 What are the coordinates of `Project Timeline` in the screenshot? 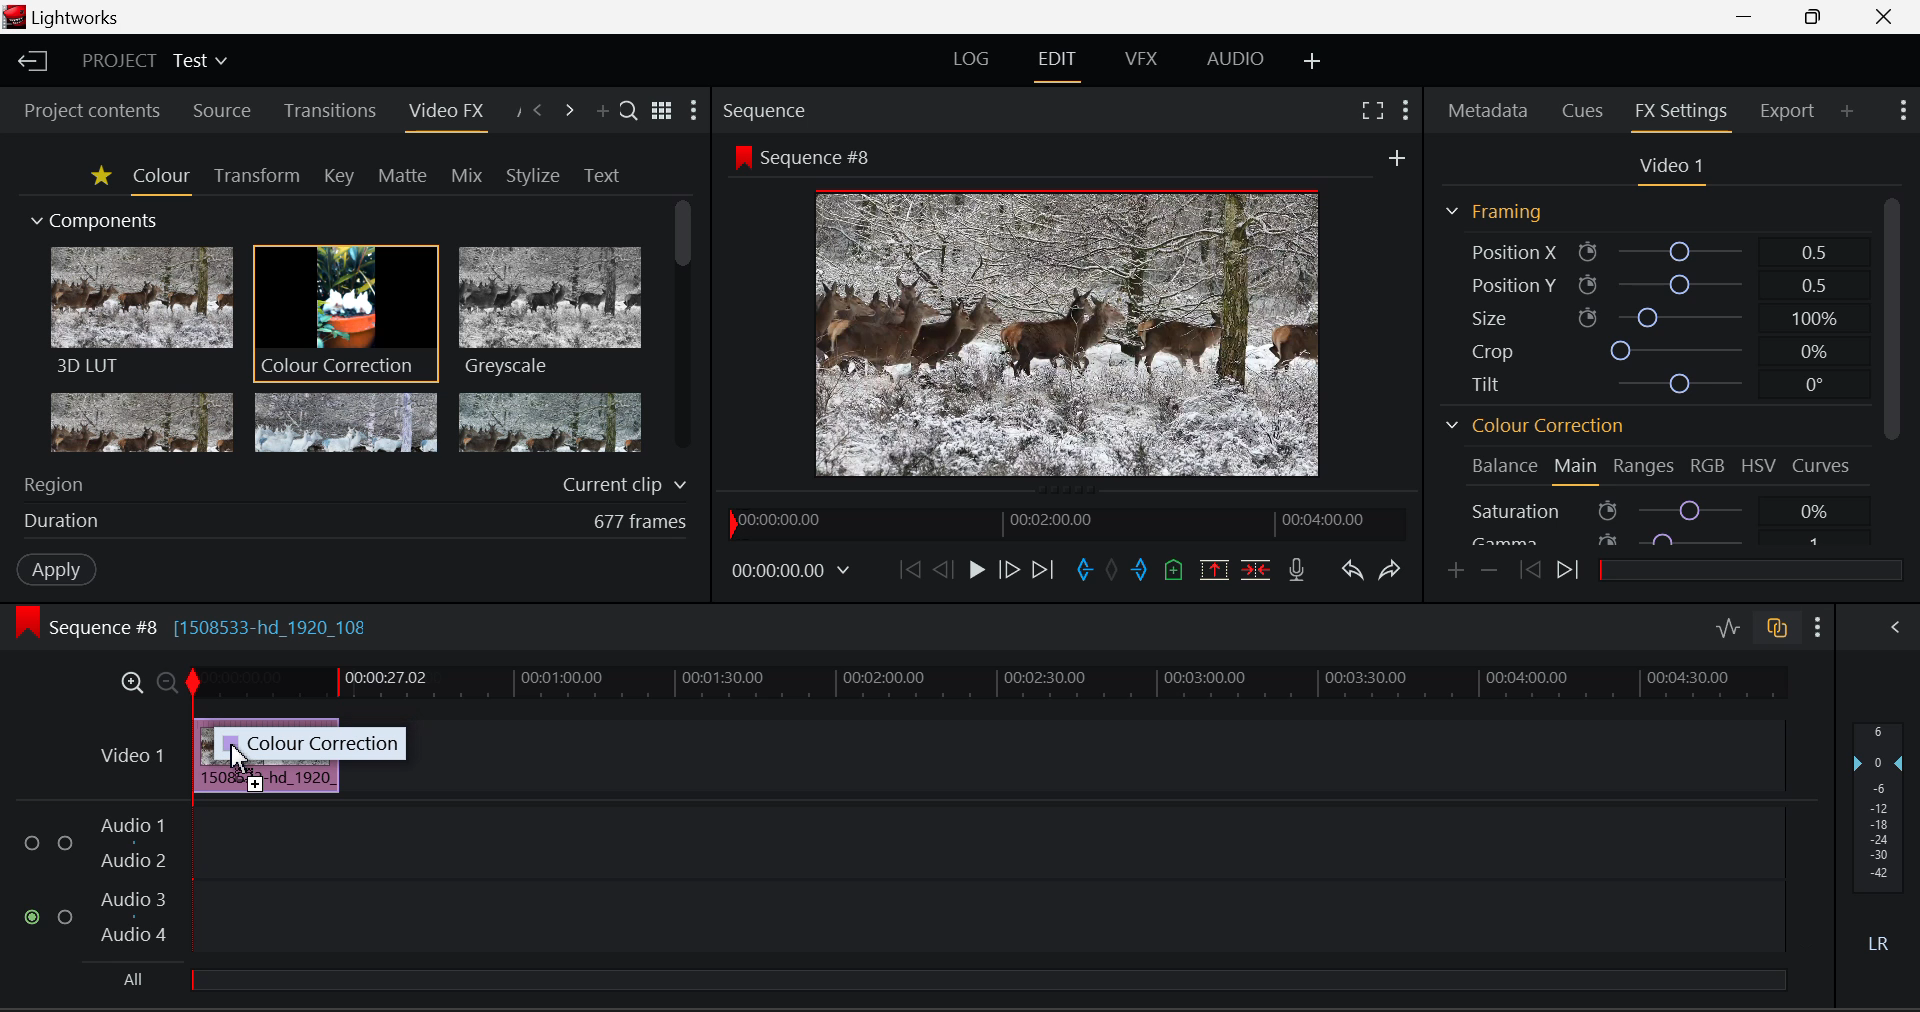 It's located at (984, 685).